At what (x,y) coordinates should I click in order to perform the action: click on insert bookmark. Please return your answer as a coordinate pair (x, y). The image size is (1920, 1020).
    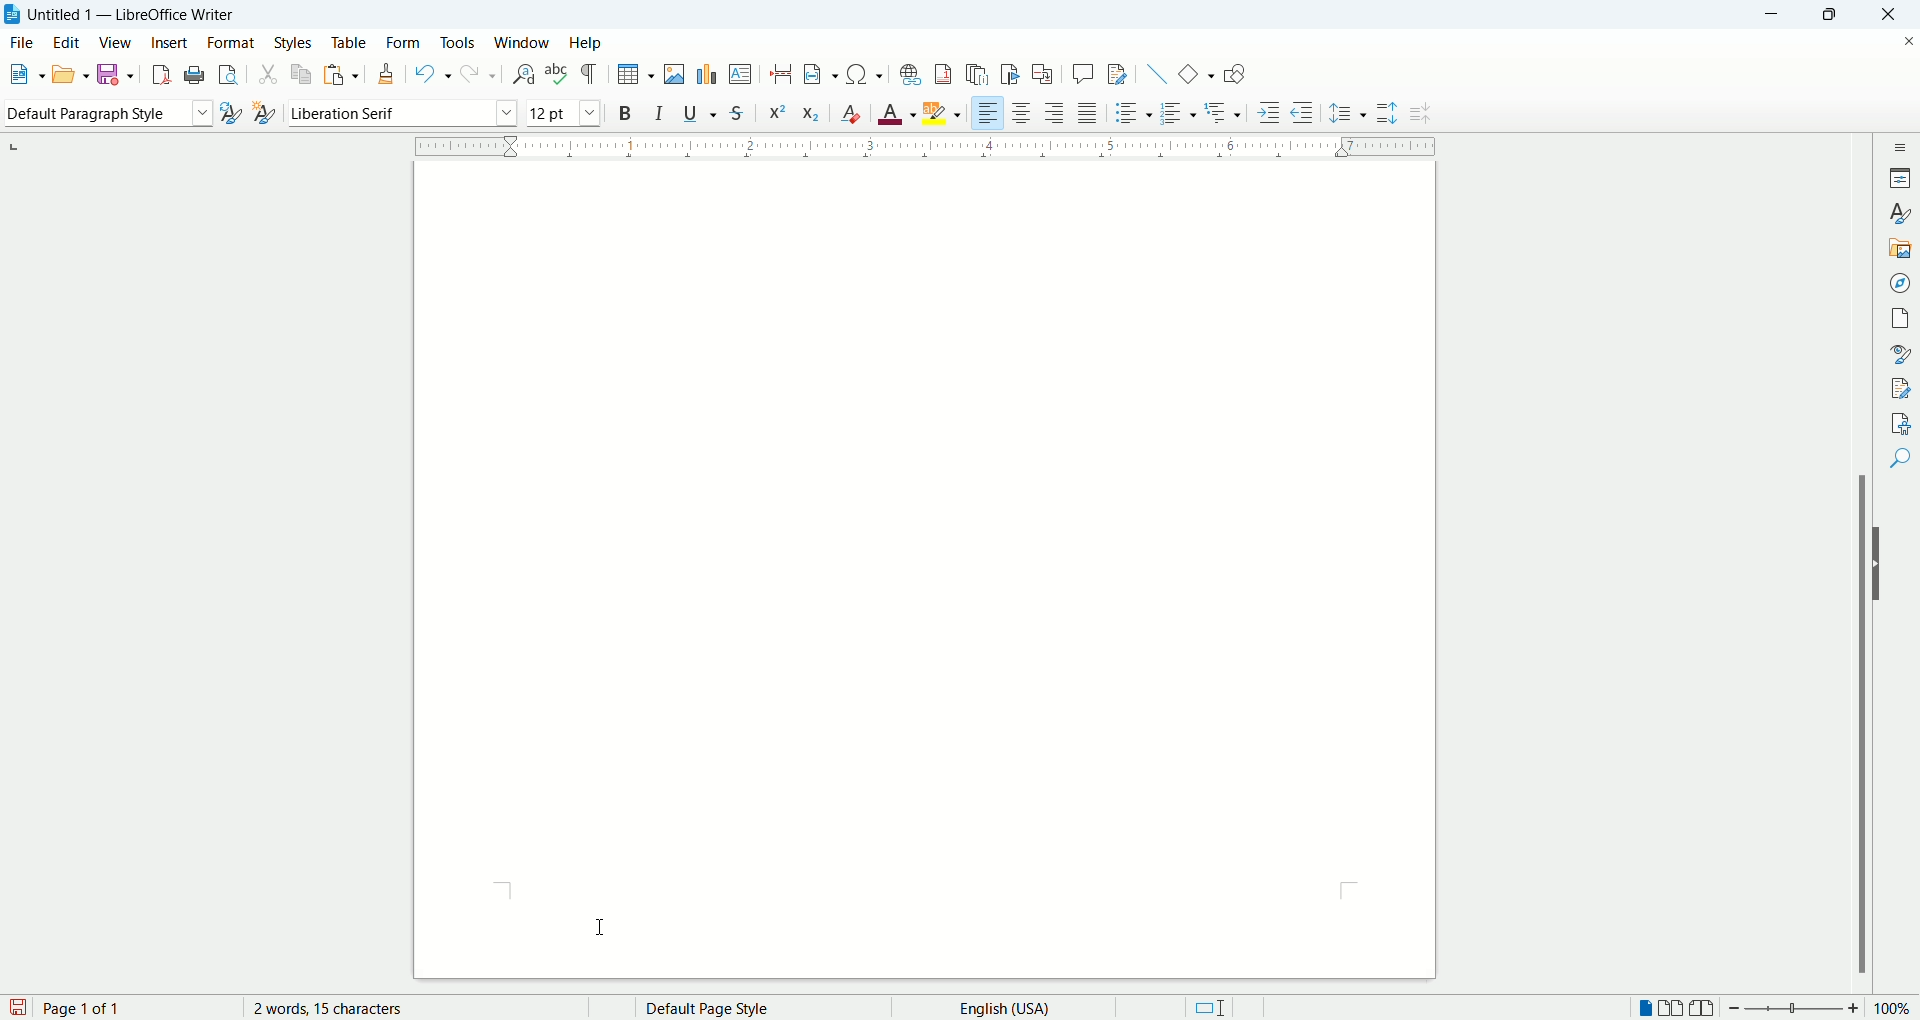
    Looking at the image, I should click on (1014, 74).